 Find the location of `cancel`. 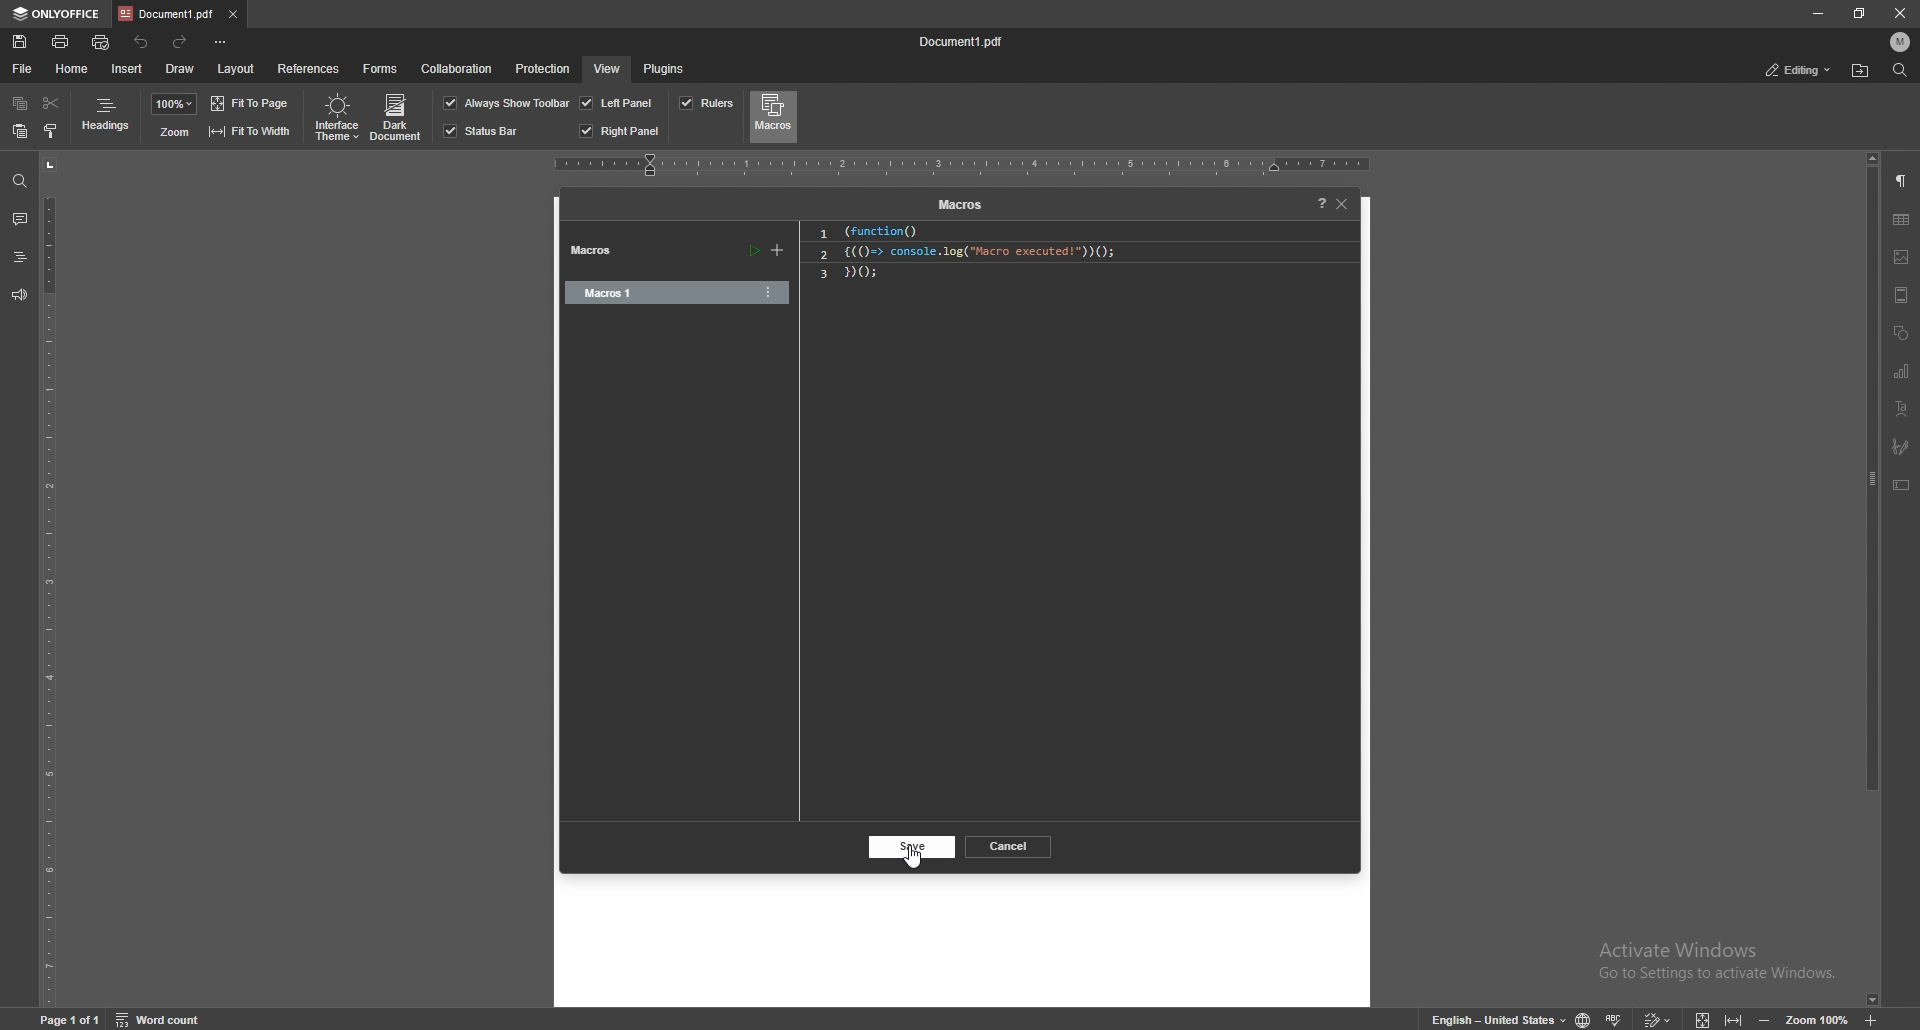

cancel is located at coordinates (1010, 845).